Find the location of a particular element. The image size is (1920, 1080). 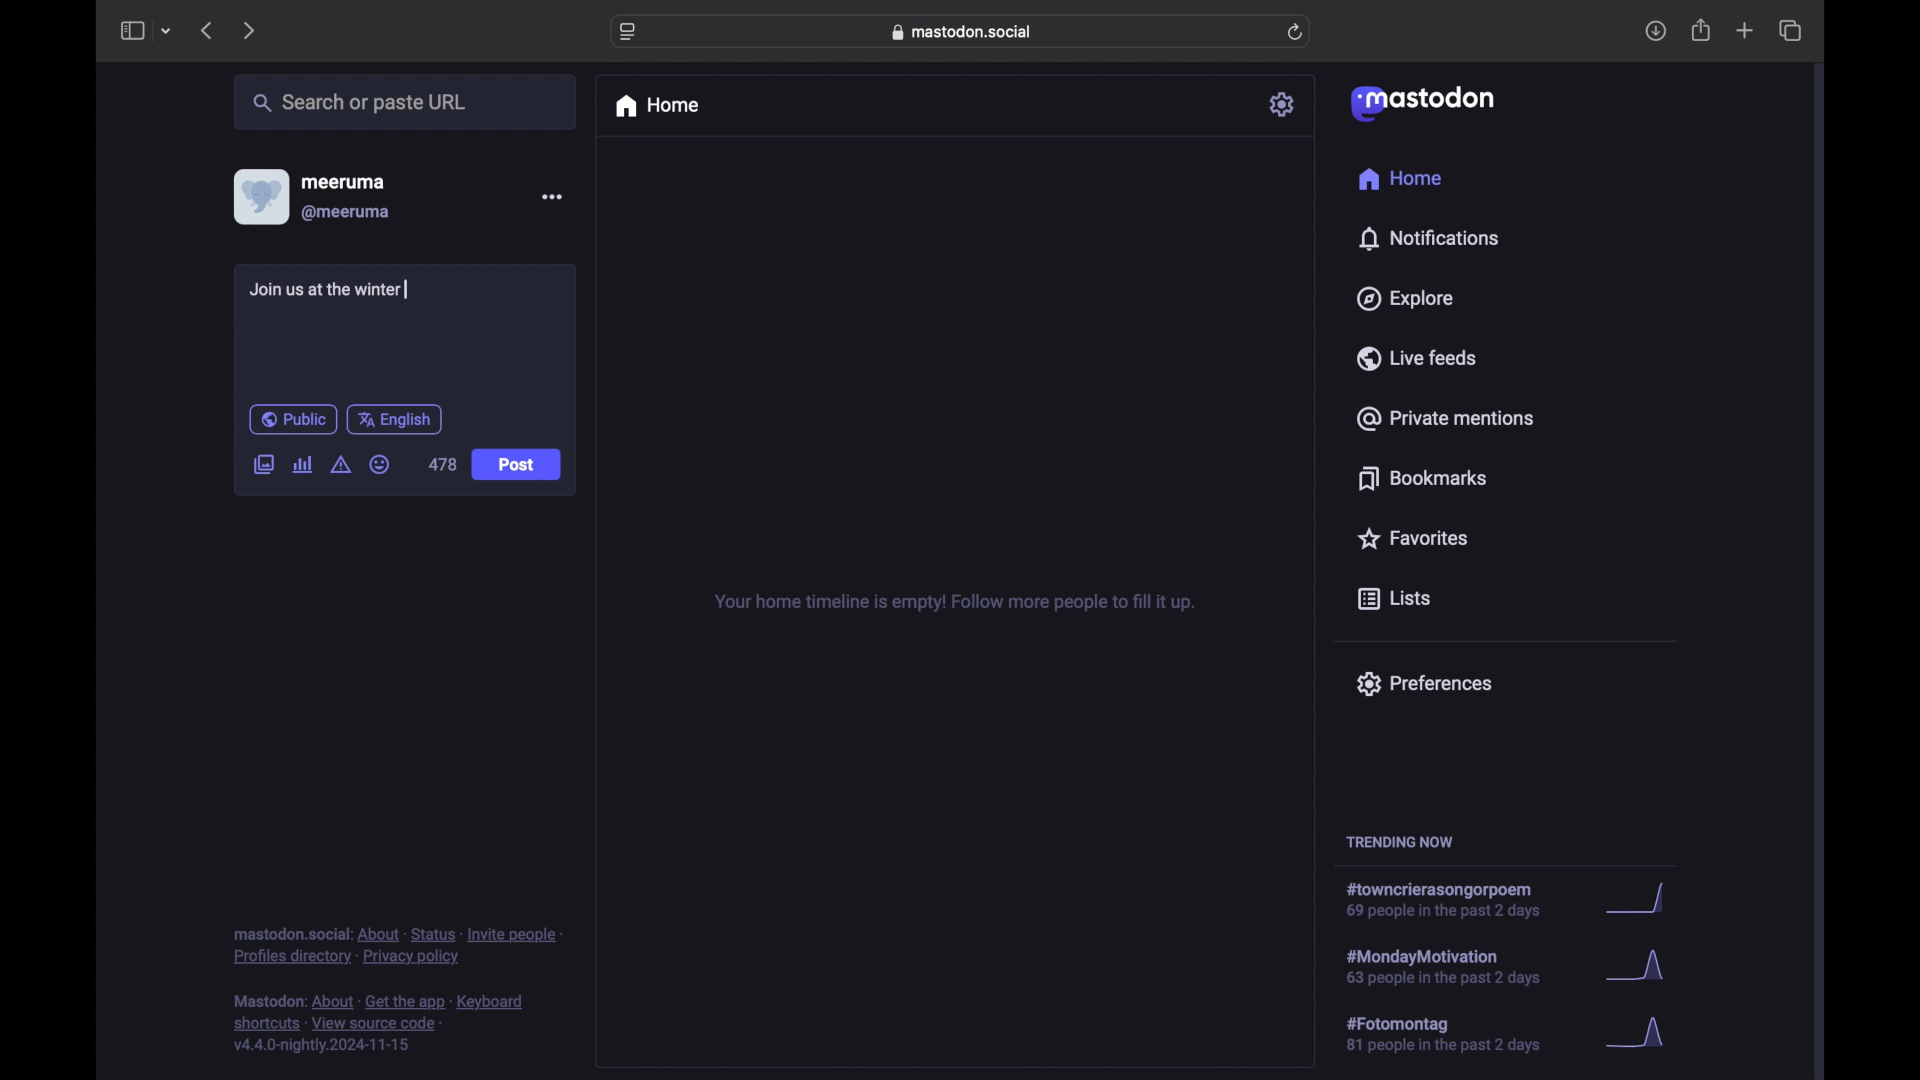

graph is located at coordinates (1641, 970).